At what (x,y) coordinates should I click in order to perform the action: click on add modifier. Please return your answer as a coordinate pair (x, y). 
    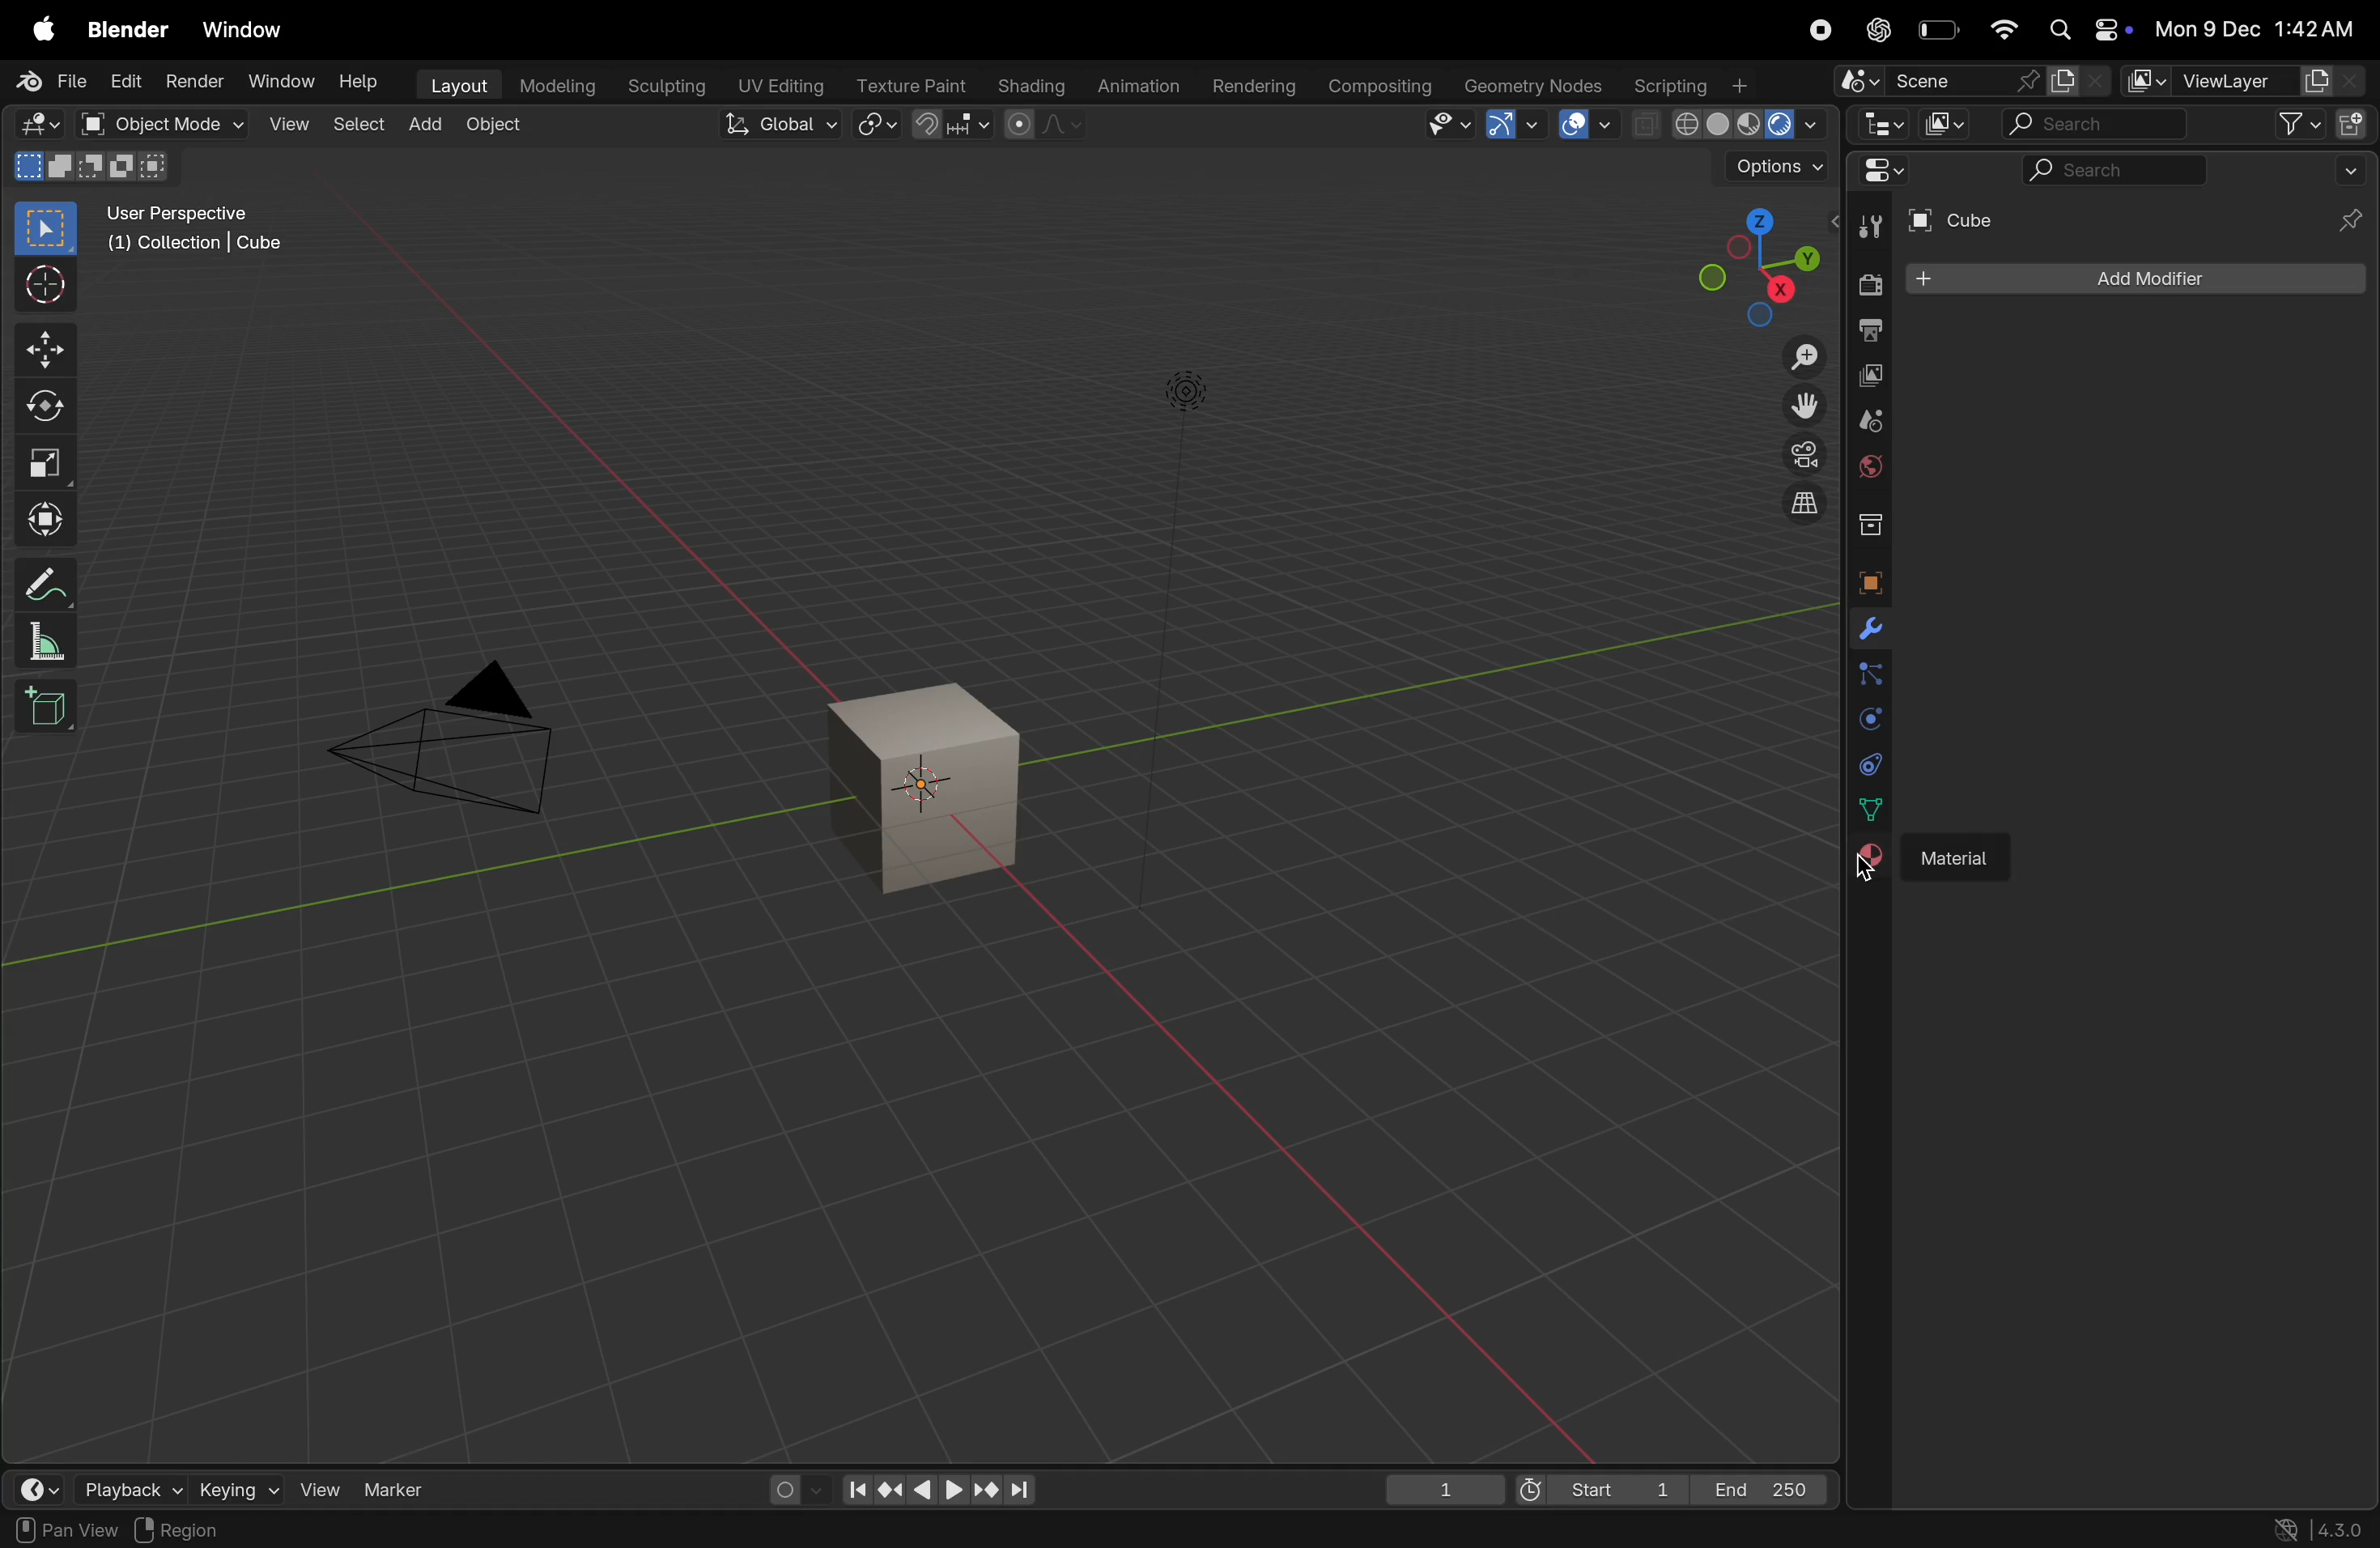
    Looking at the image, I should click on (2137, 279).